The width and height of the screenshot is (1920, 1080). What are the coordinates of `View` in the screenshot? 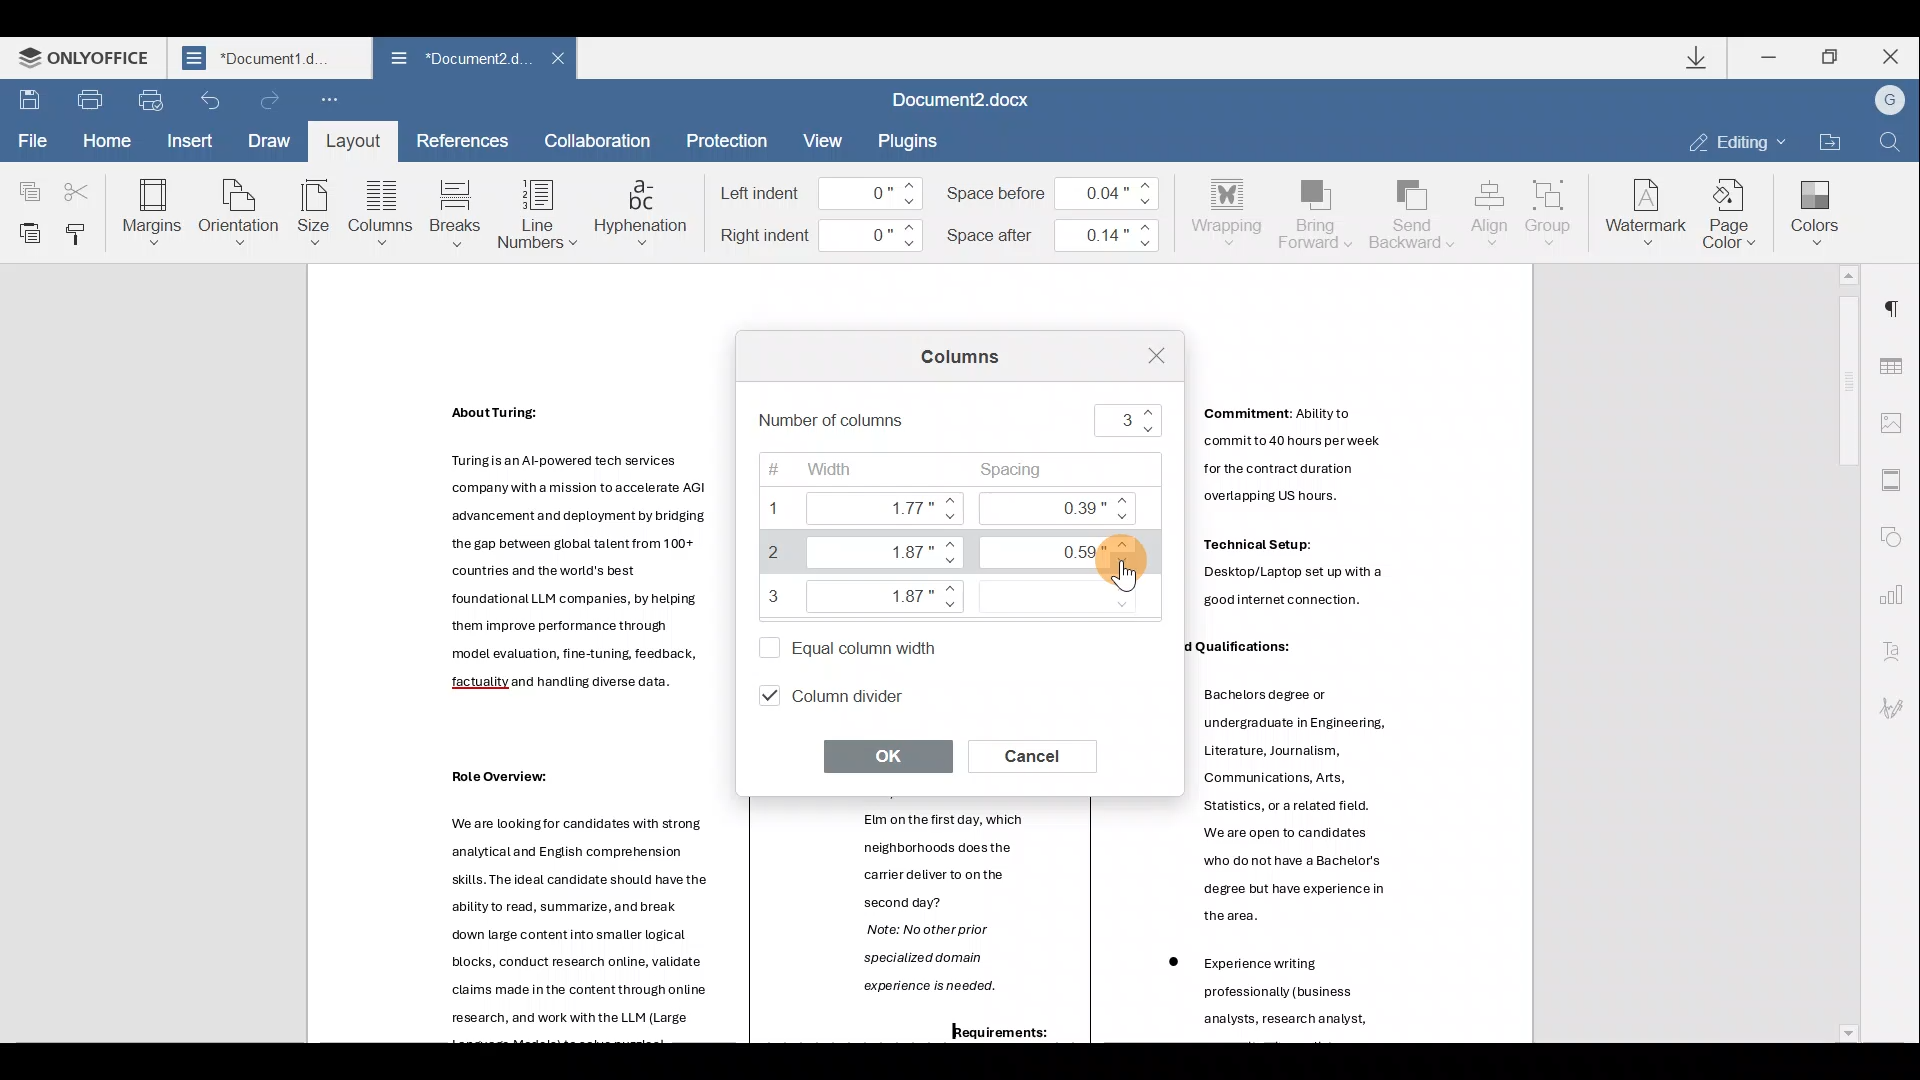 It's located at (824, 140).